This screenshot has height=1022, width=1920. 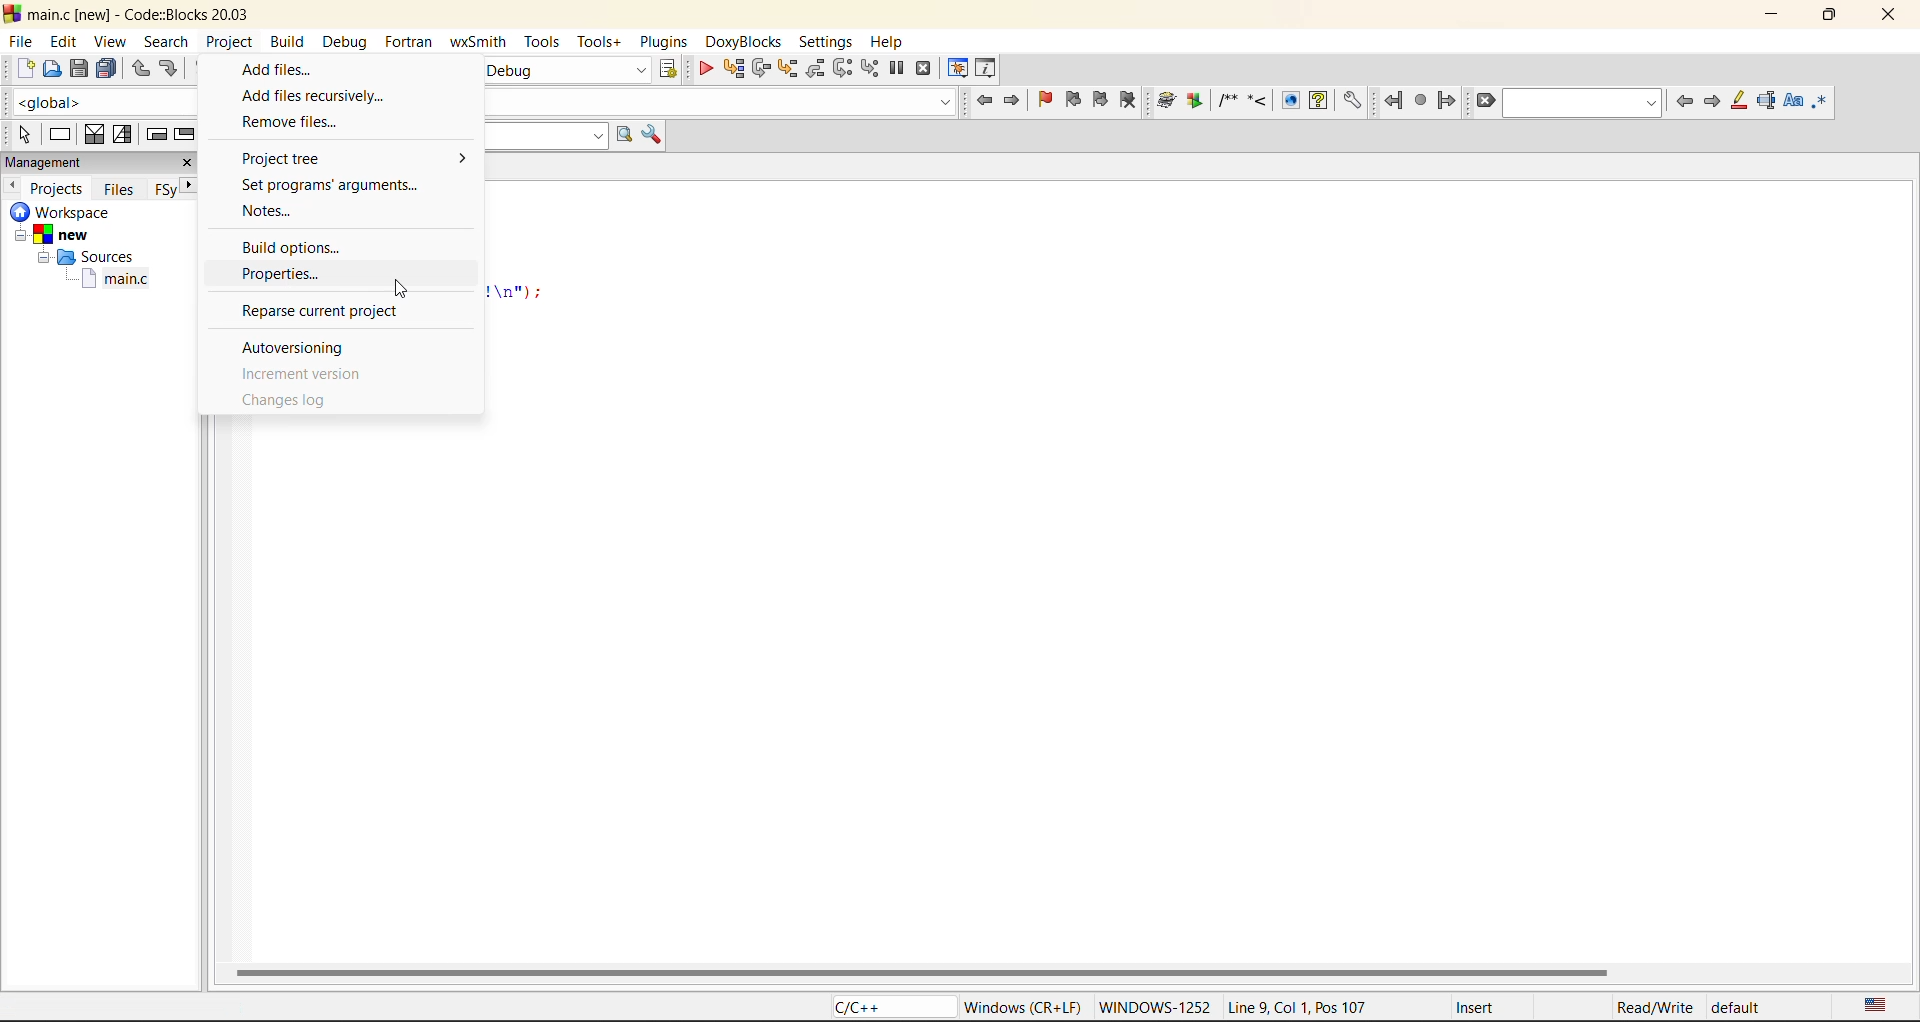 I want to click on set programs arguments, so click(x=337, y=182).